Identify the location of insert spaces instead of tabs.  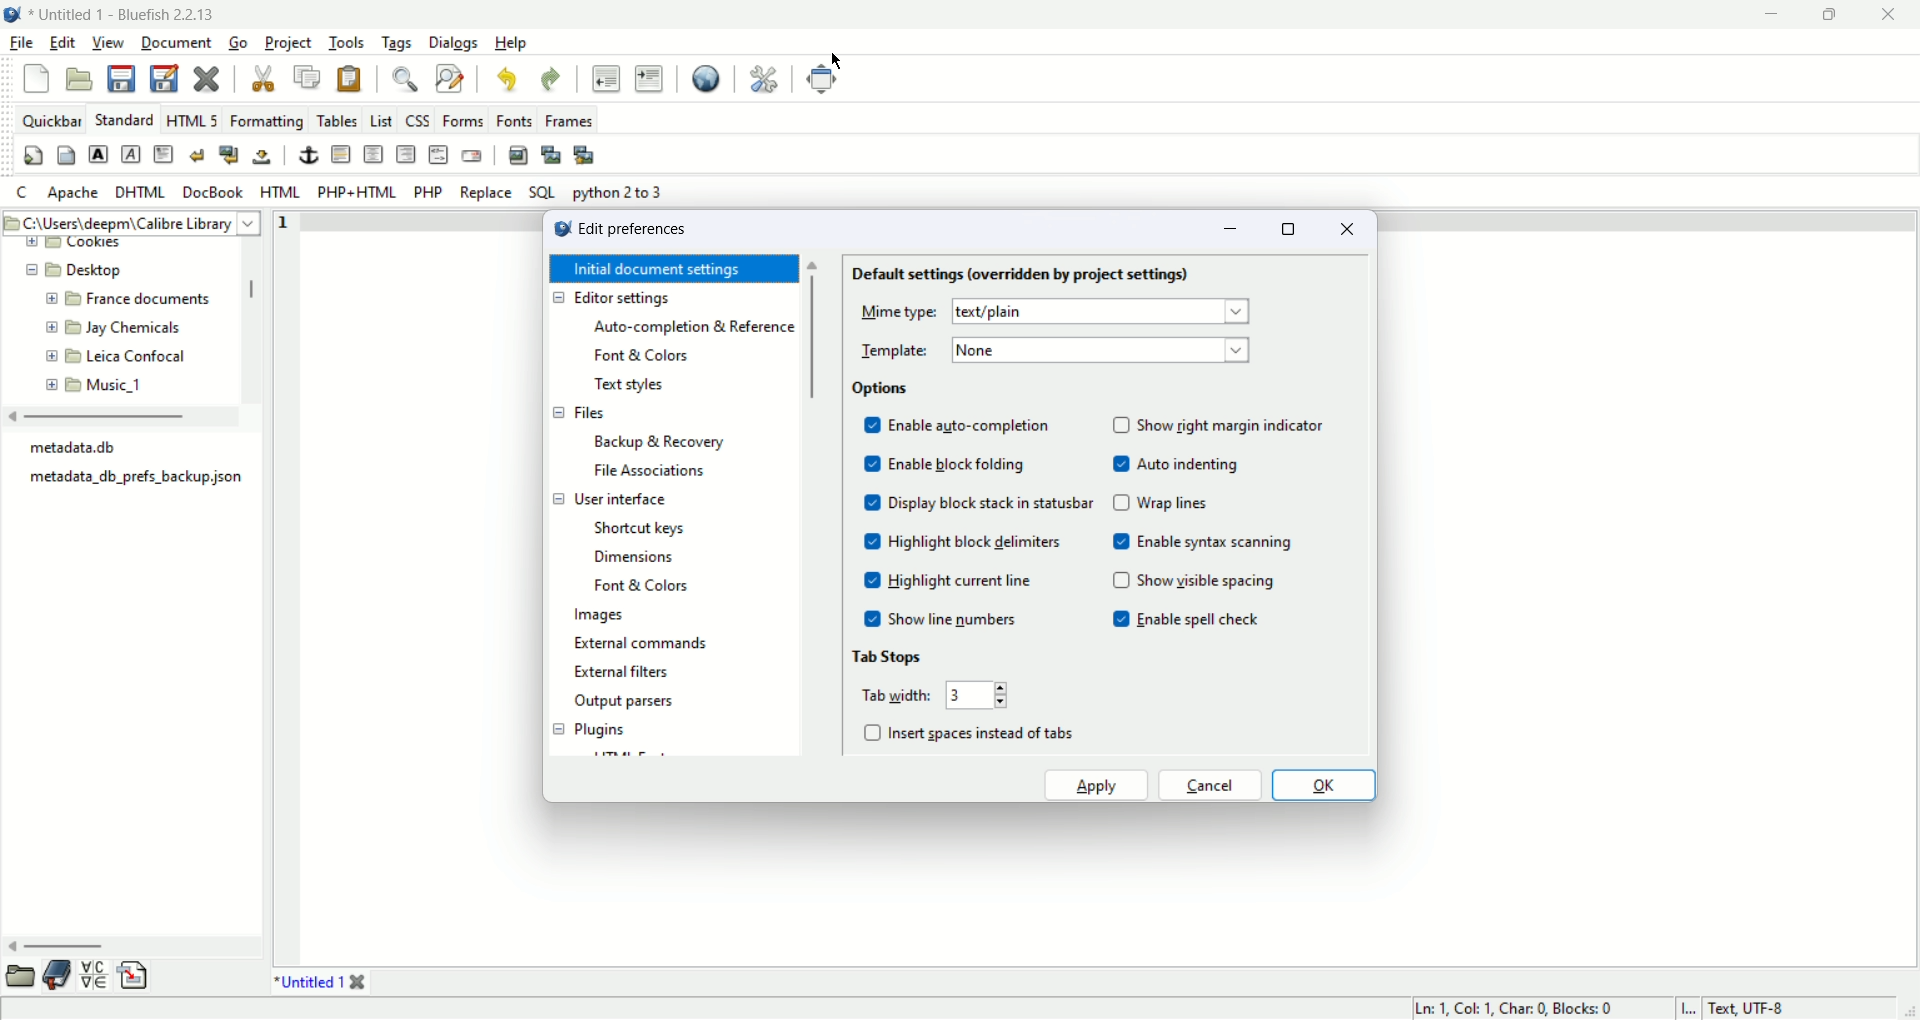
(990, 732).